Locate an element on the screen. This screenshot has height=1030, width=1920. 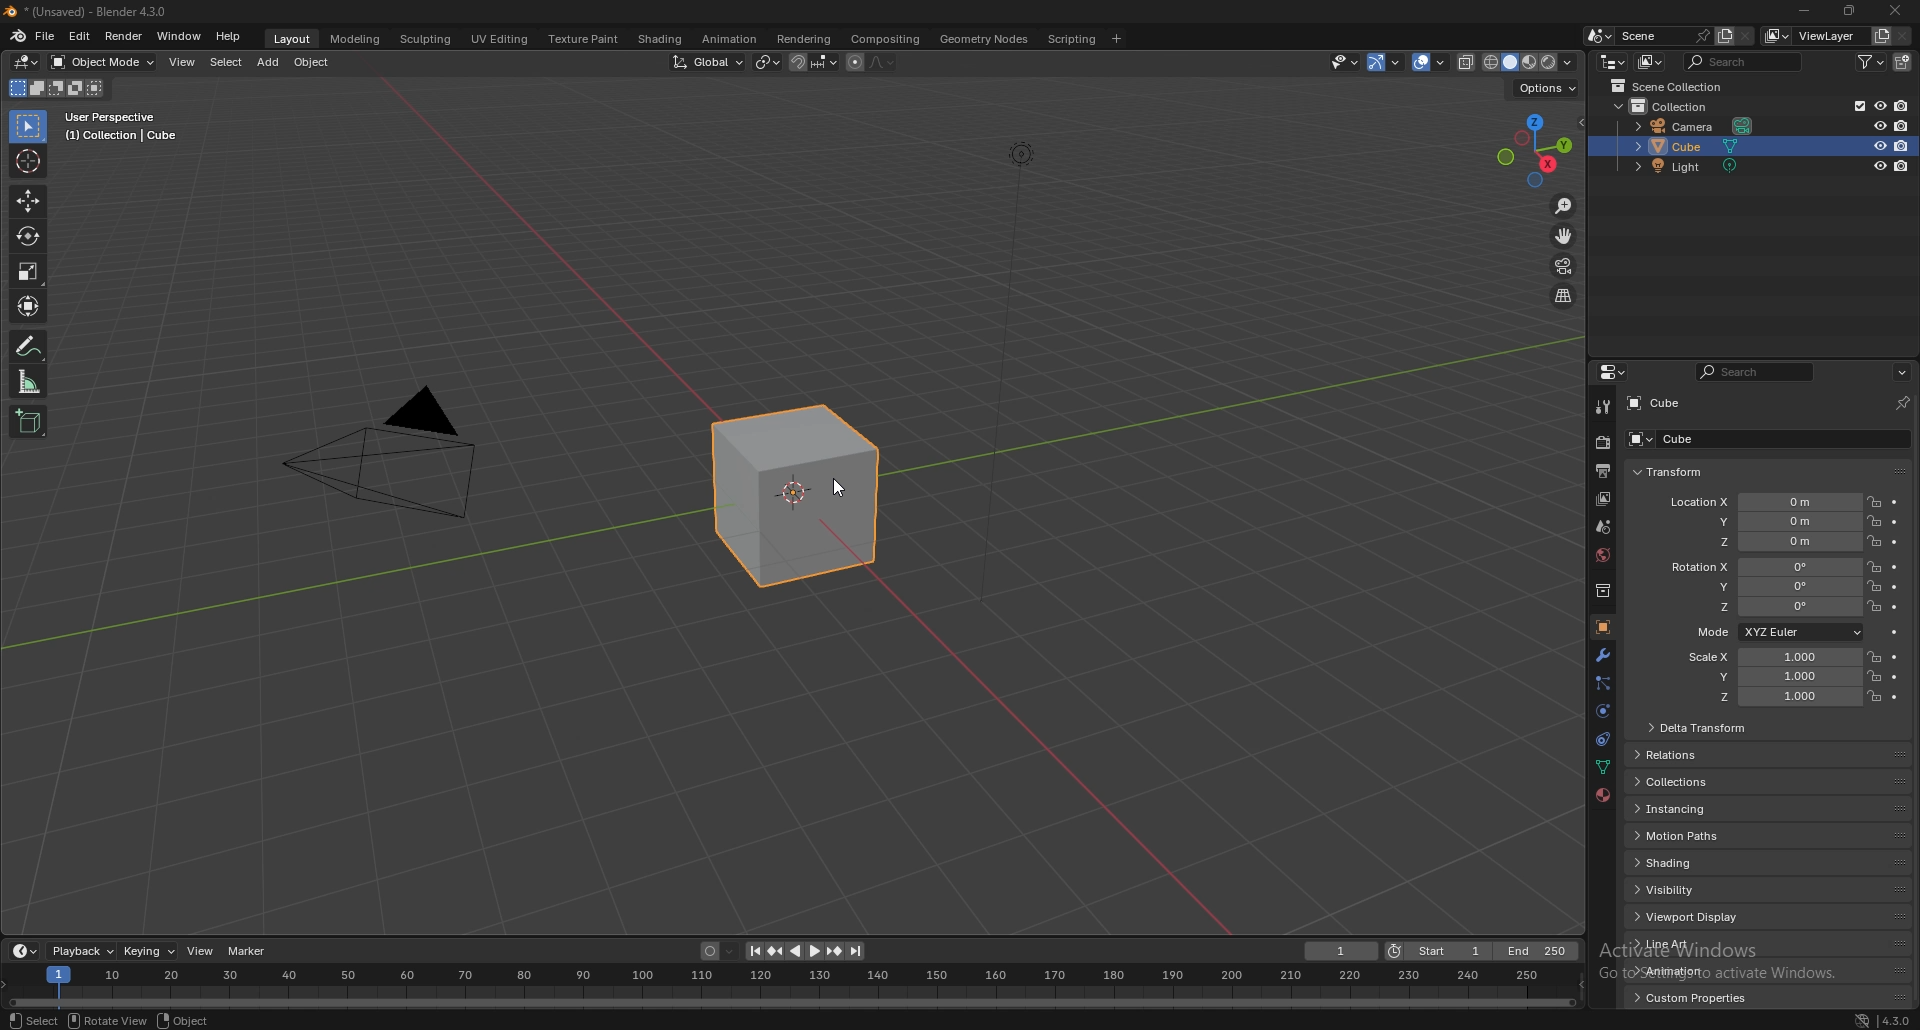
rotation z is located at coordinates (1763, 606).